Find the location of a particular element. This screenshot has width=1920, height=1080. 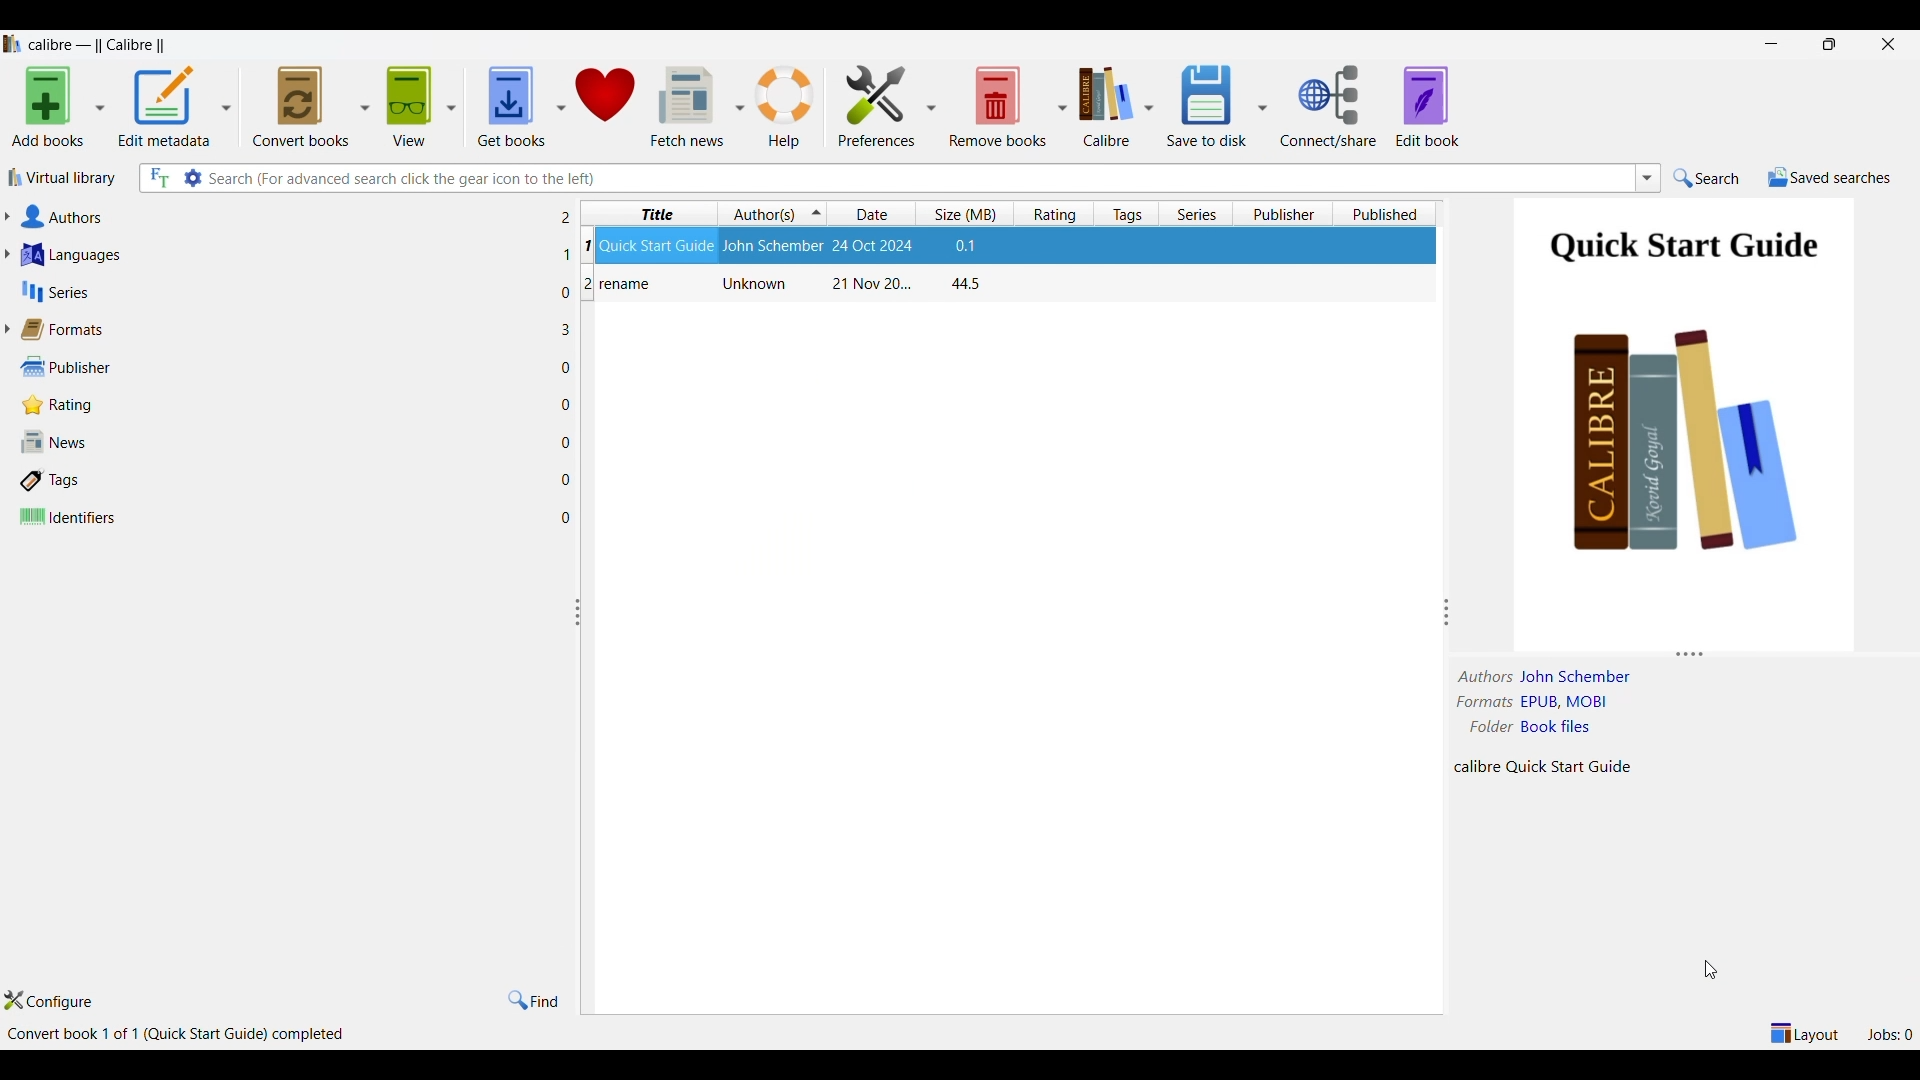

Change height of panels attached is located at coordinates (1666, 653).